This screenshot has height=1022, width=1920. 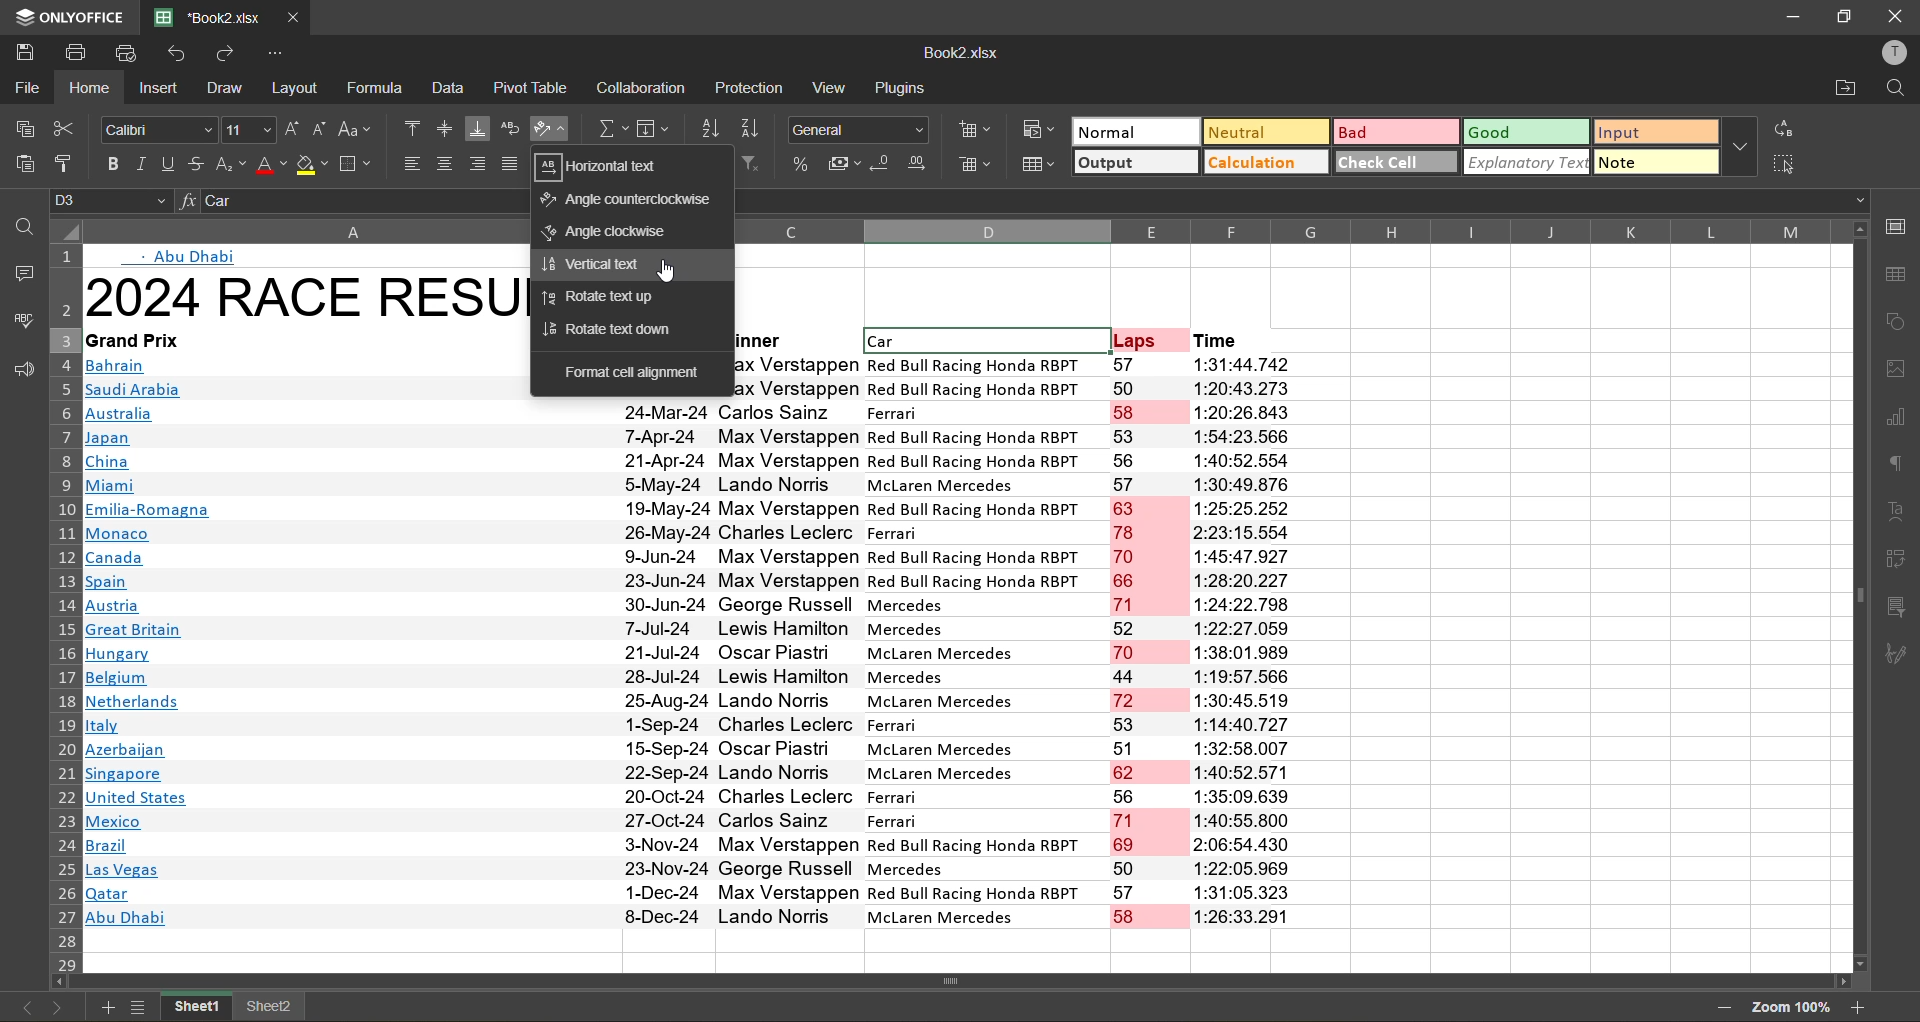 What do you see at coordinates (1529, 161) in the screenshot?
I see `explanatory text` at bounding box center [1529, 161].